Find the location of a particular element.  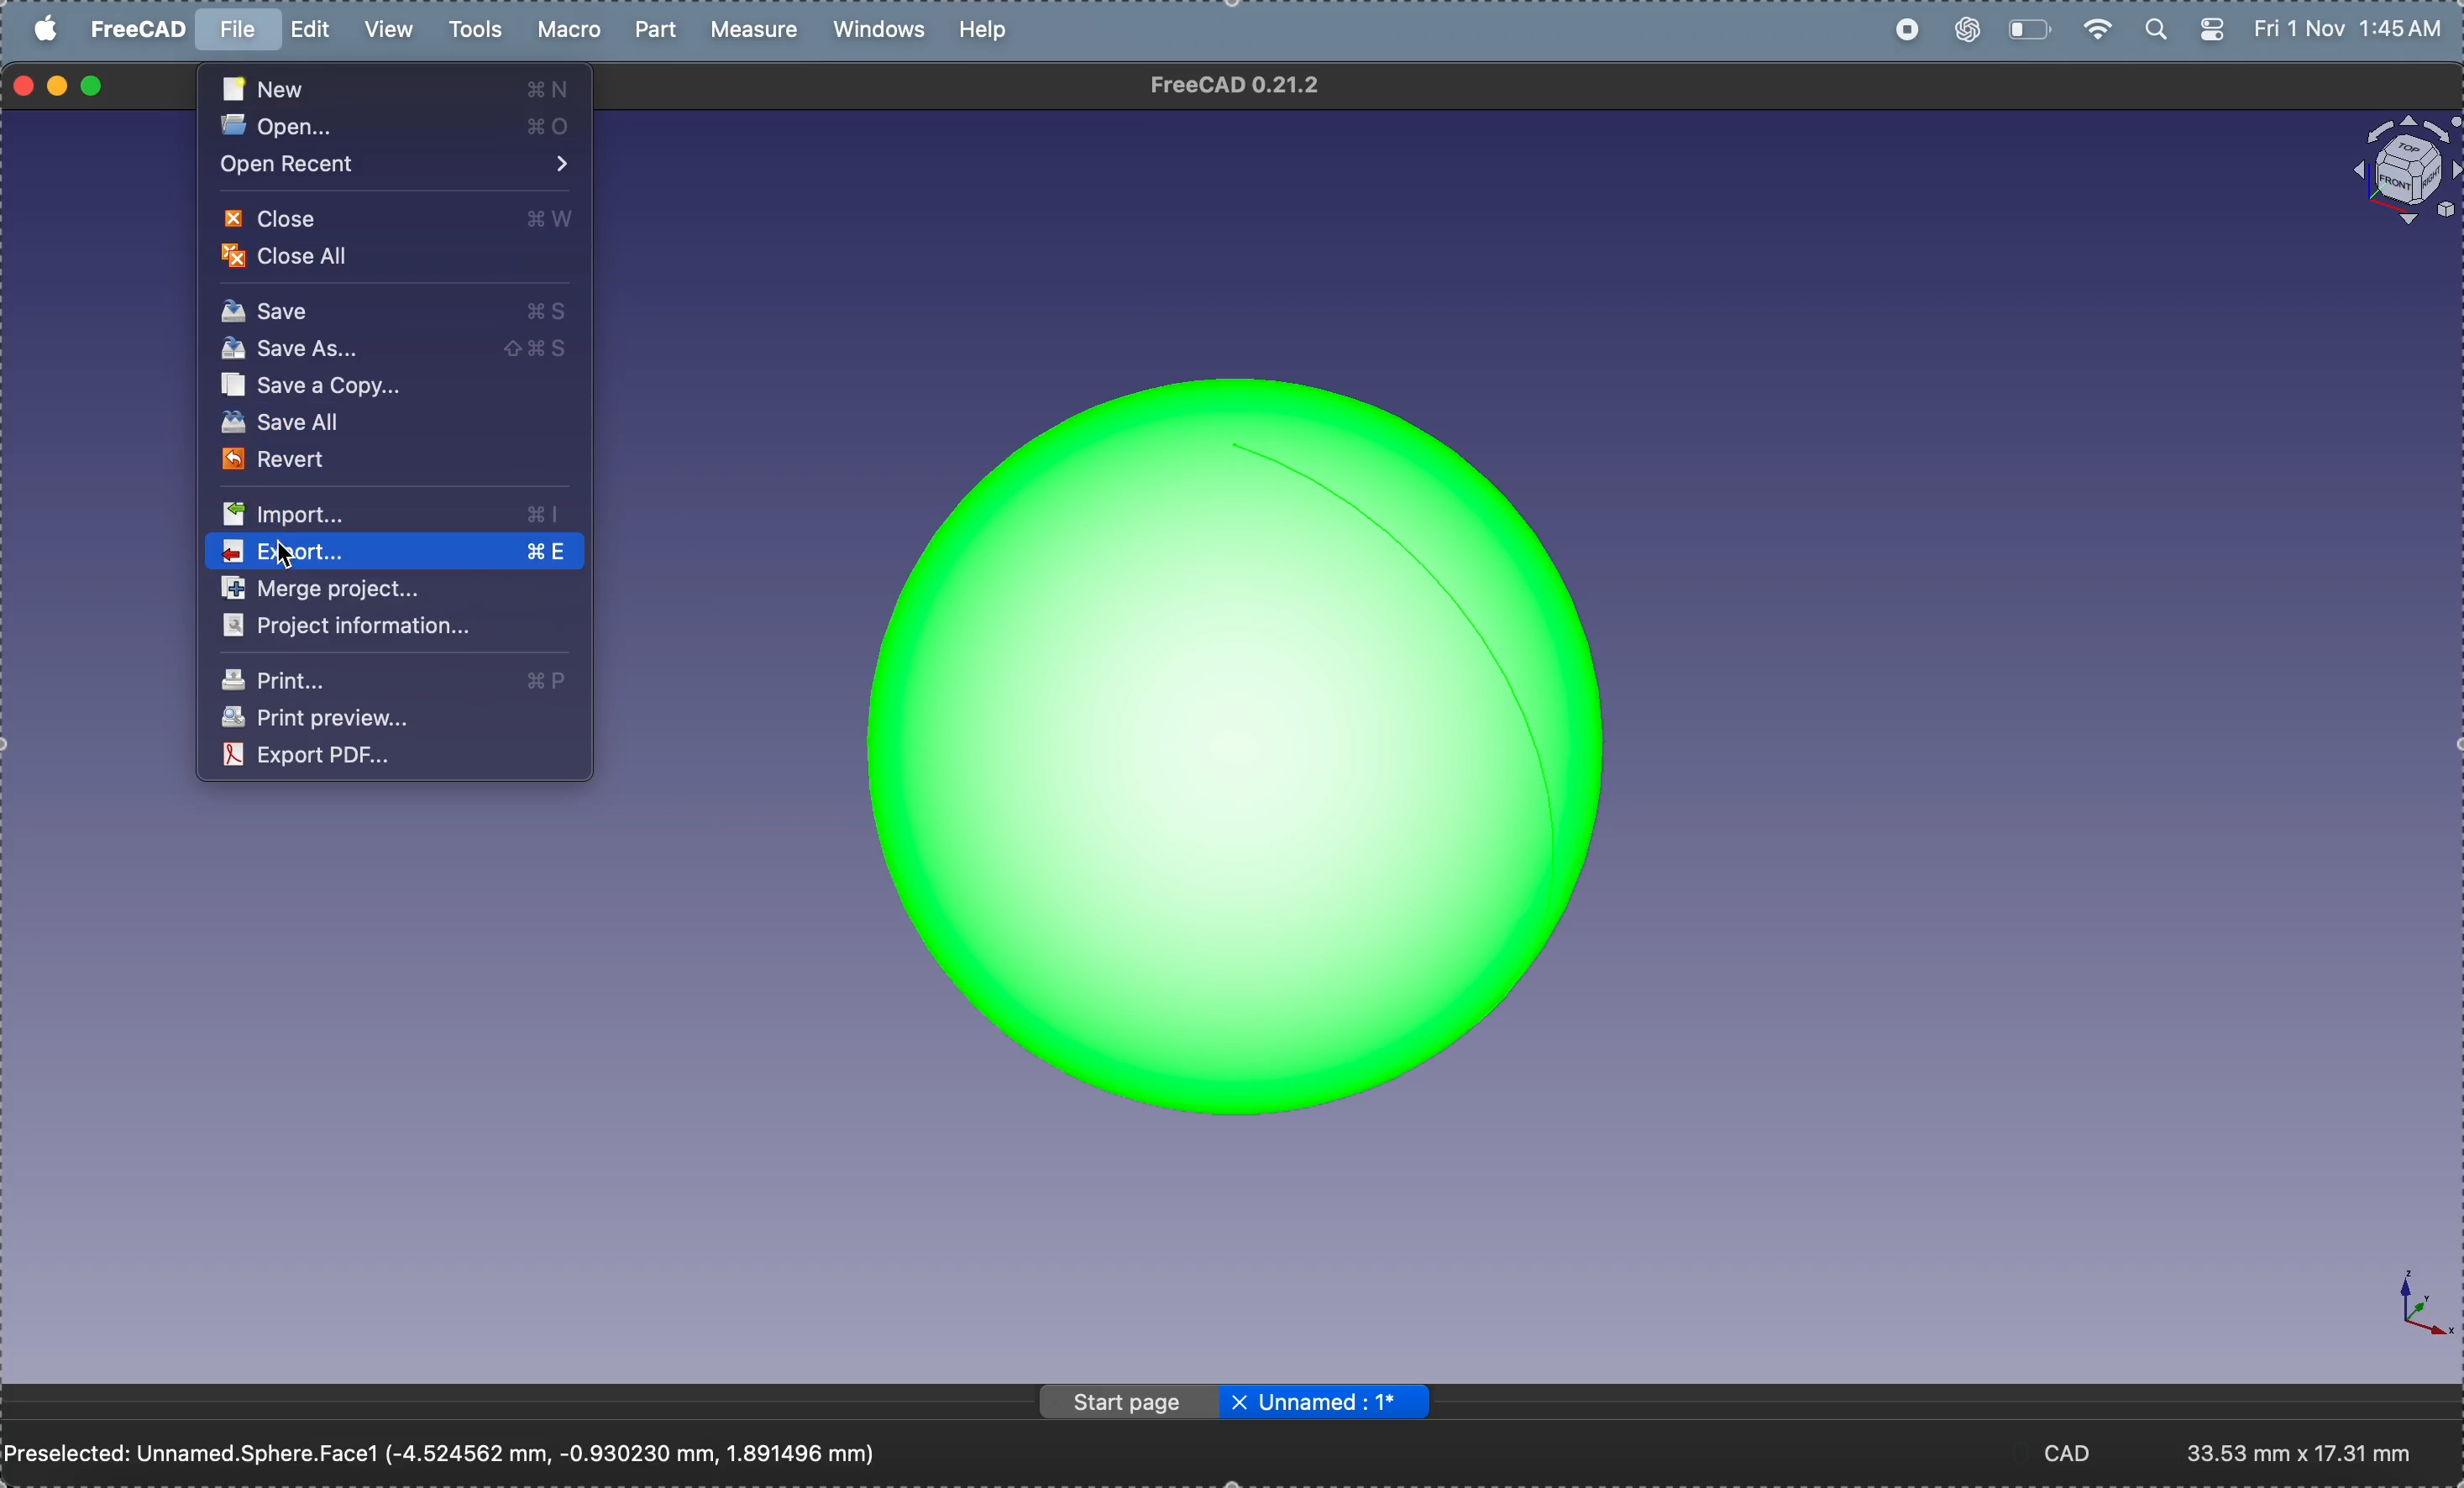

Preselected: Unnamed.Sphere.Face1 (-4.524562 mm, -0.930230 mm, 1.891496 mm) is located at coordinates (458, 1448).